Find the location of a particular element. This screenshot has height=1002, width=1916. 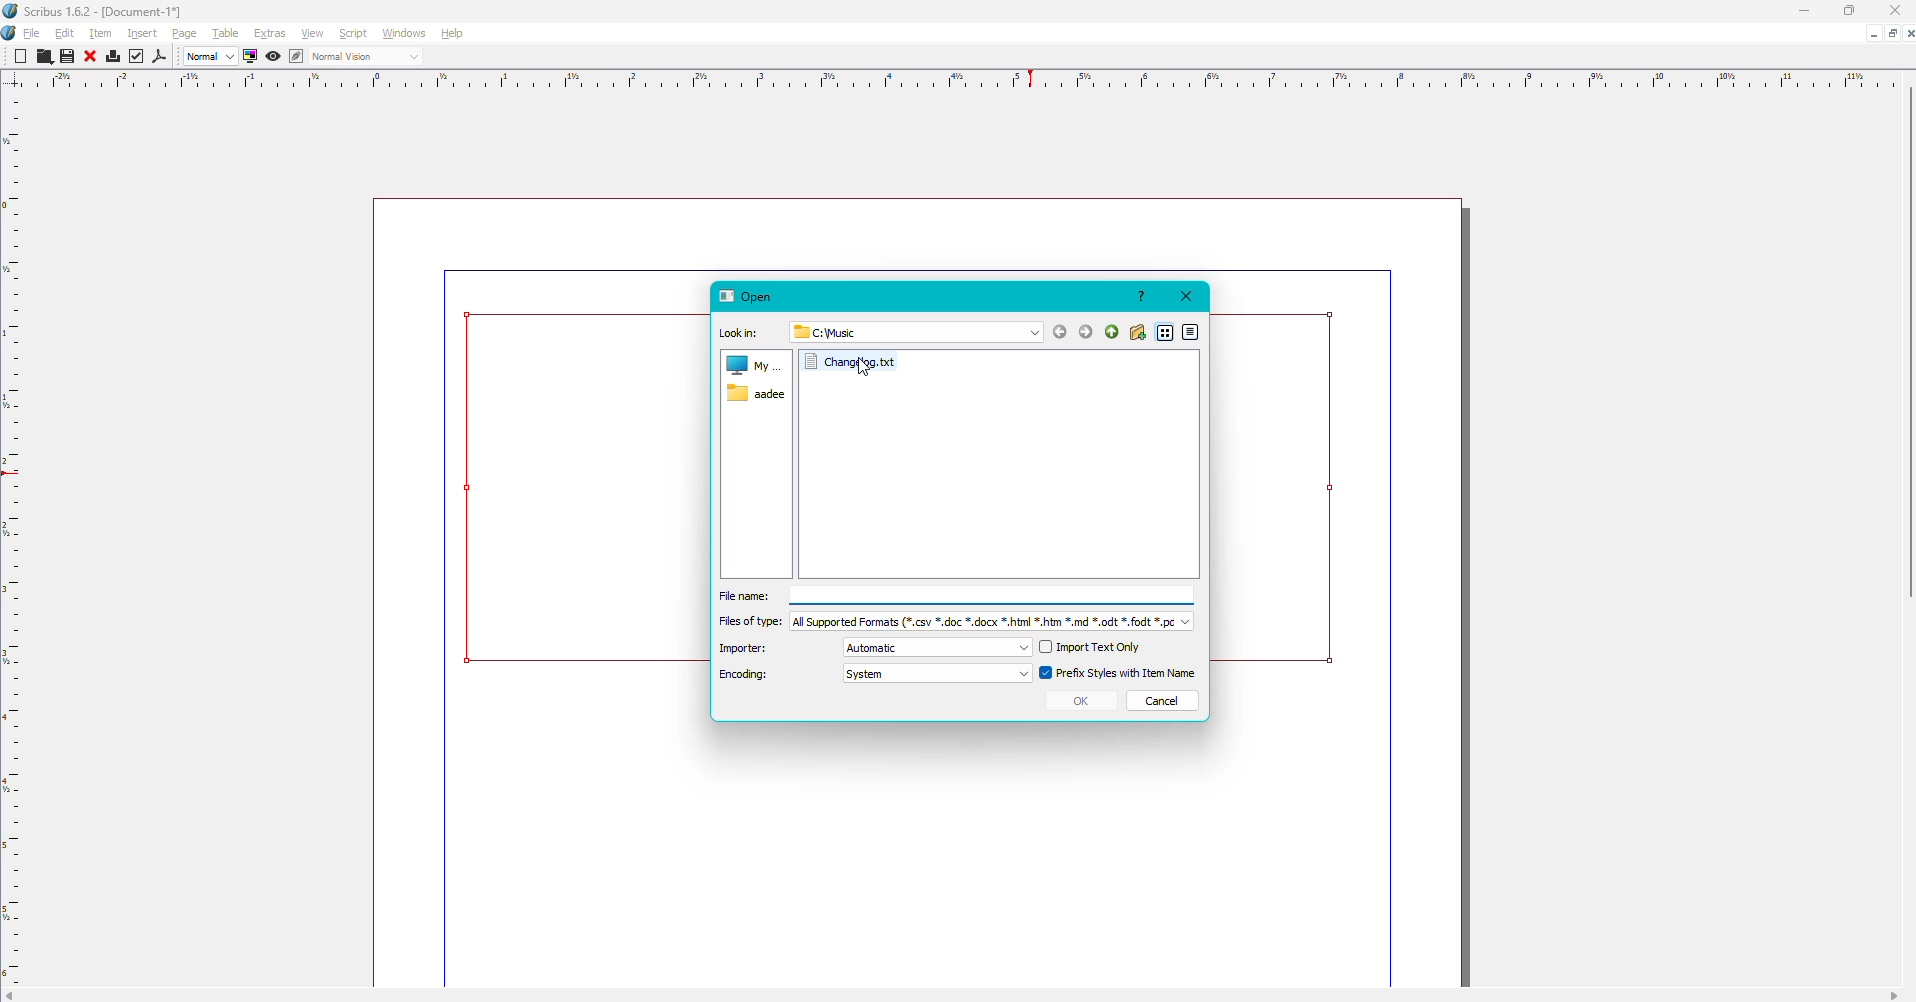

cursor is located at coordinates (863, 364).